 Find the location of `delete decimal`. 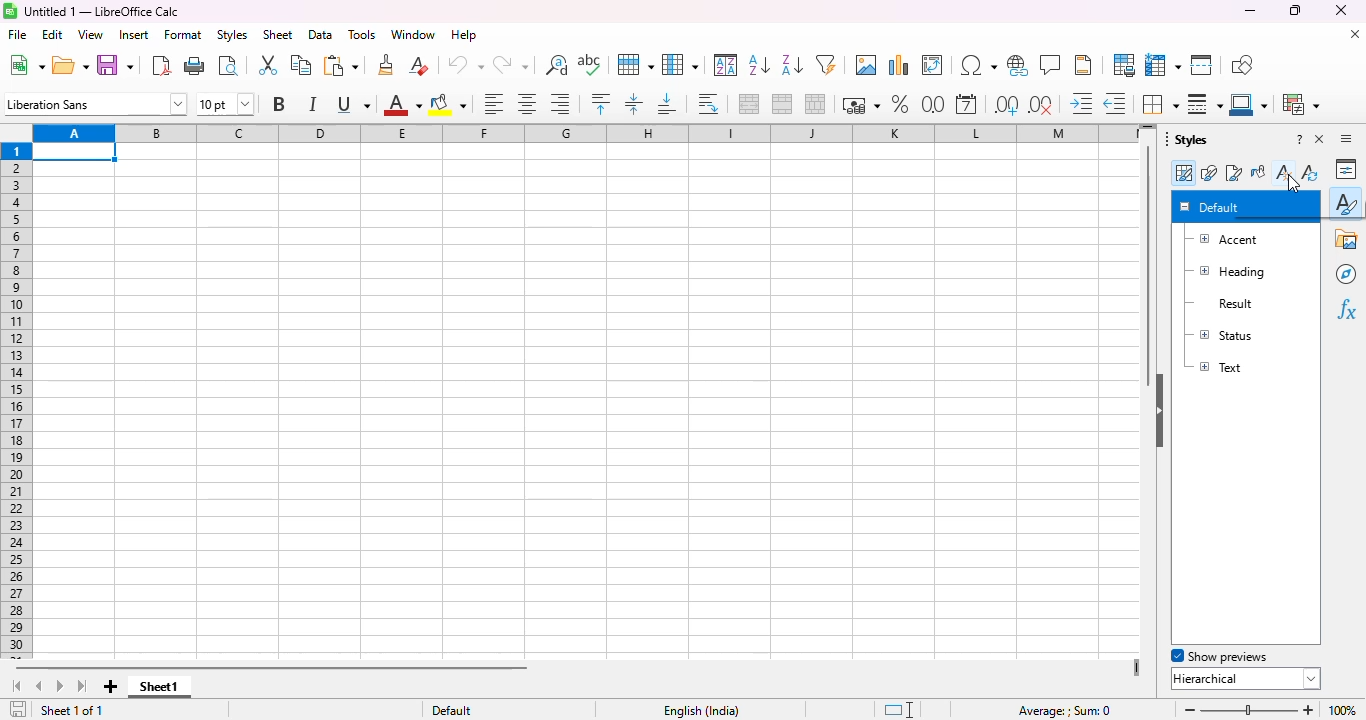

delete decimal is located at coordinates (1115, 103).